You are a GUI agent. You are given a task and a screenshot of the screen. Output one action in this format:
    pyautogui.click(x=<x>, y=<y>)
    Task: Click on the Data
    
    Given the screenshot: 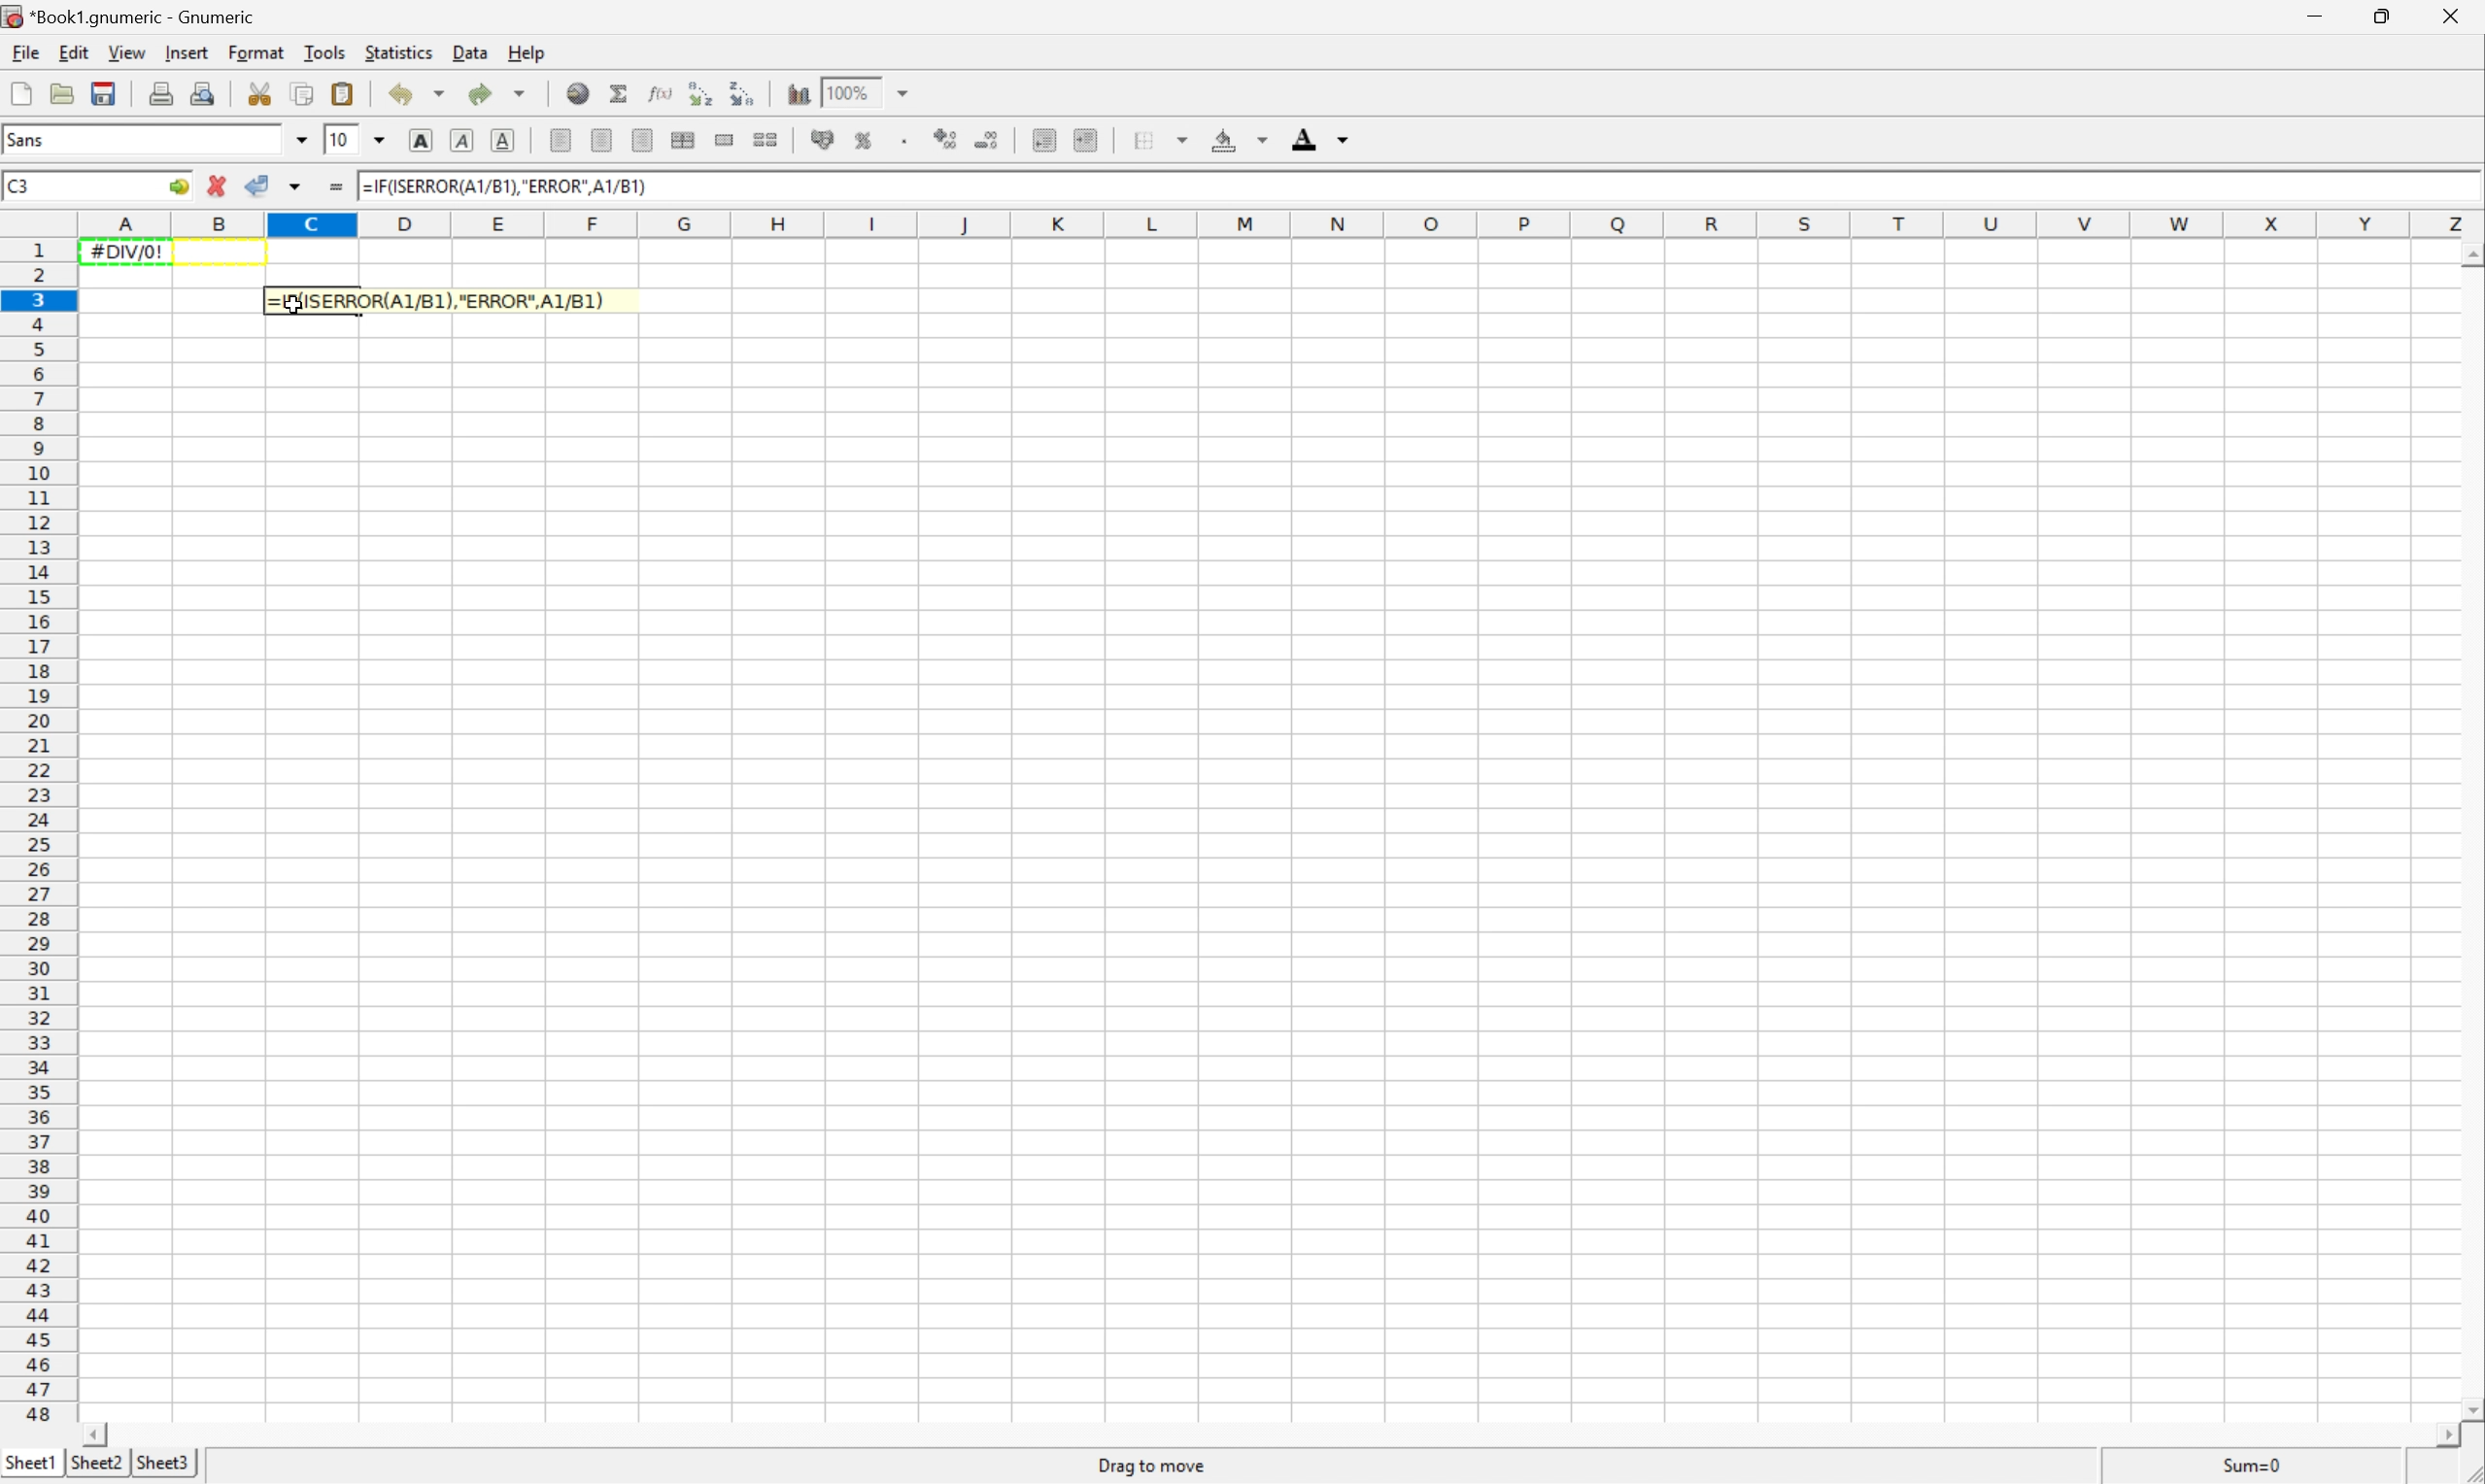 What is the action you would take?
    pyautogui.click(x=471, y=53)
    